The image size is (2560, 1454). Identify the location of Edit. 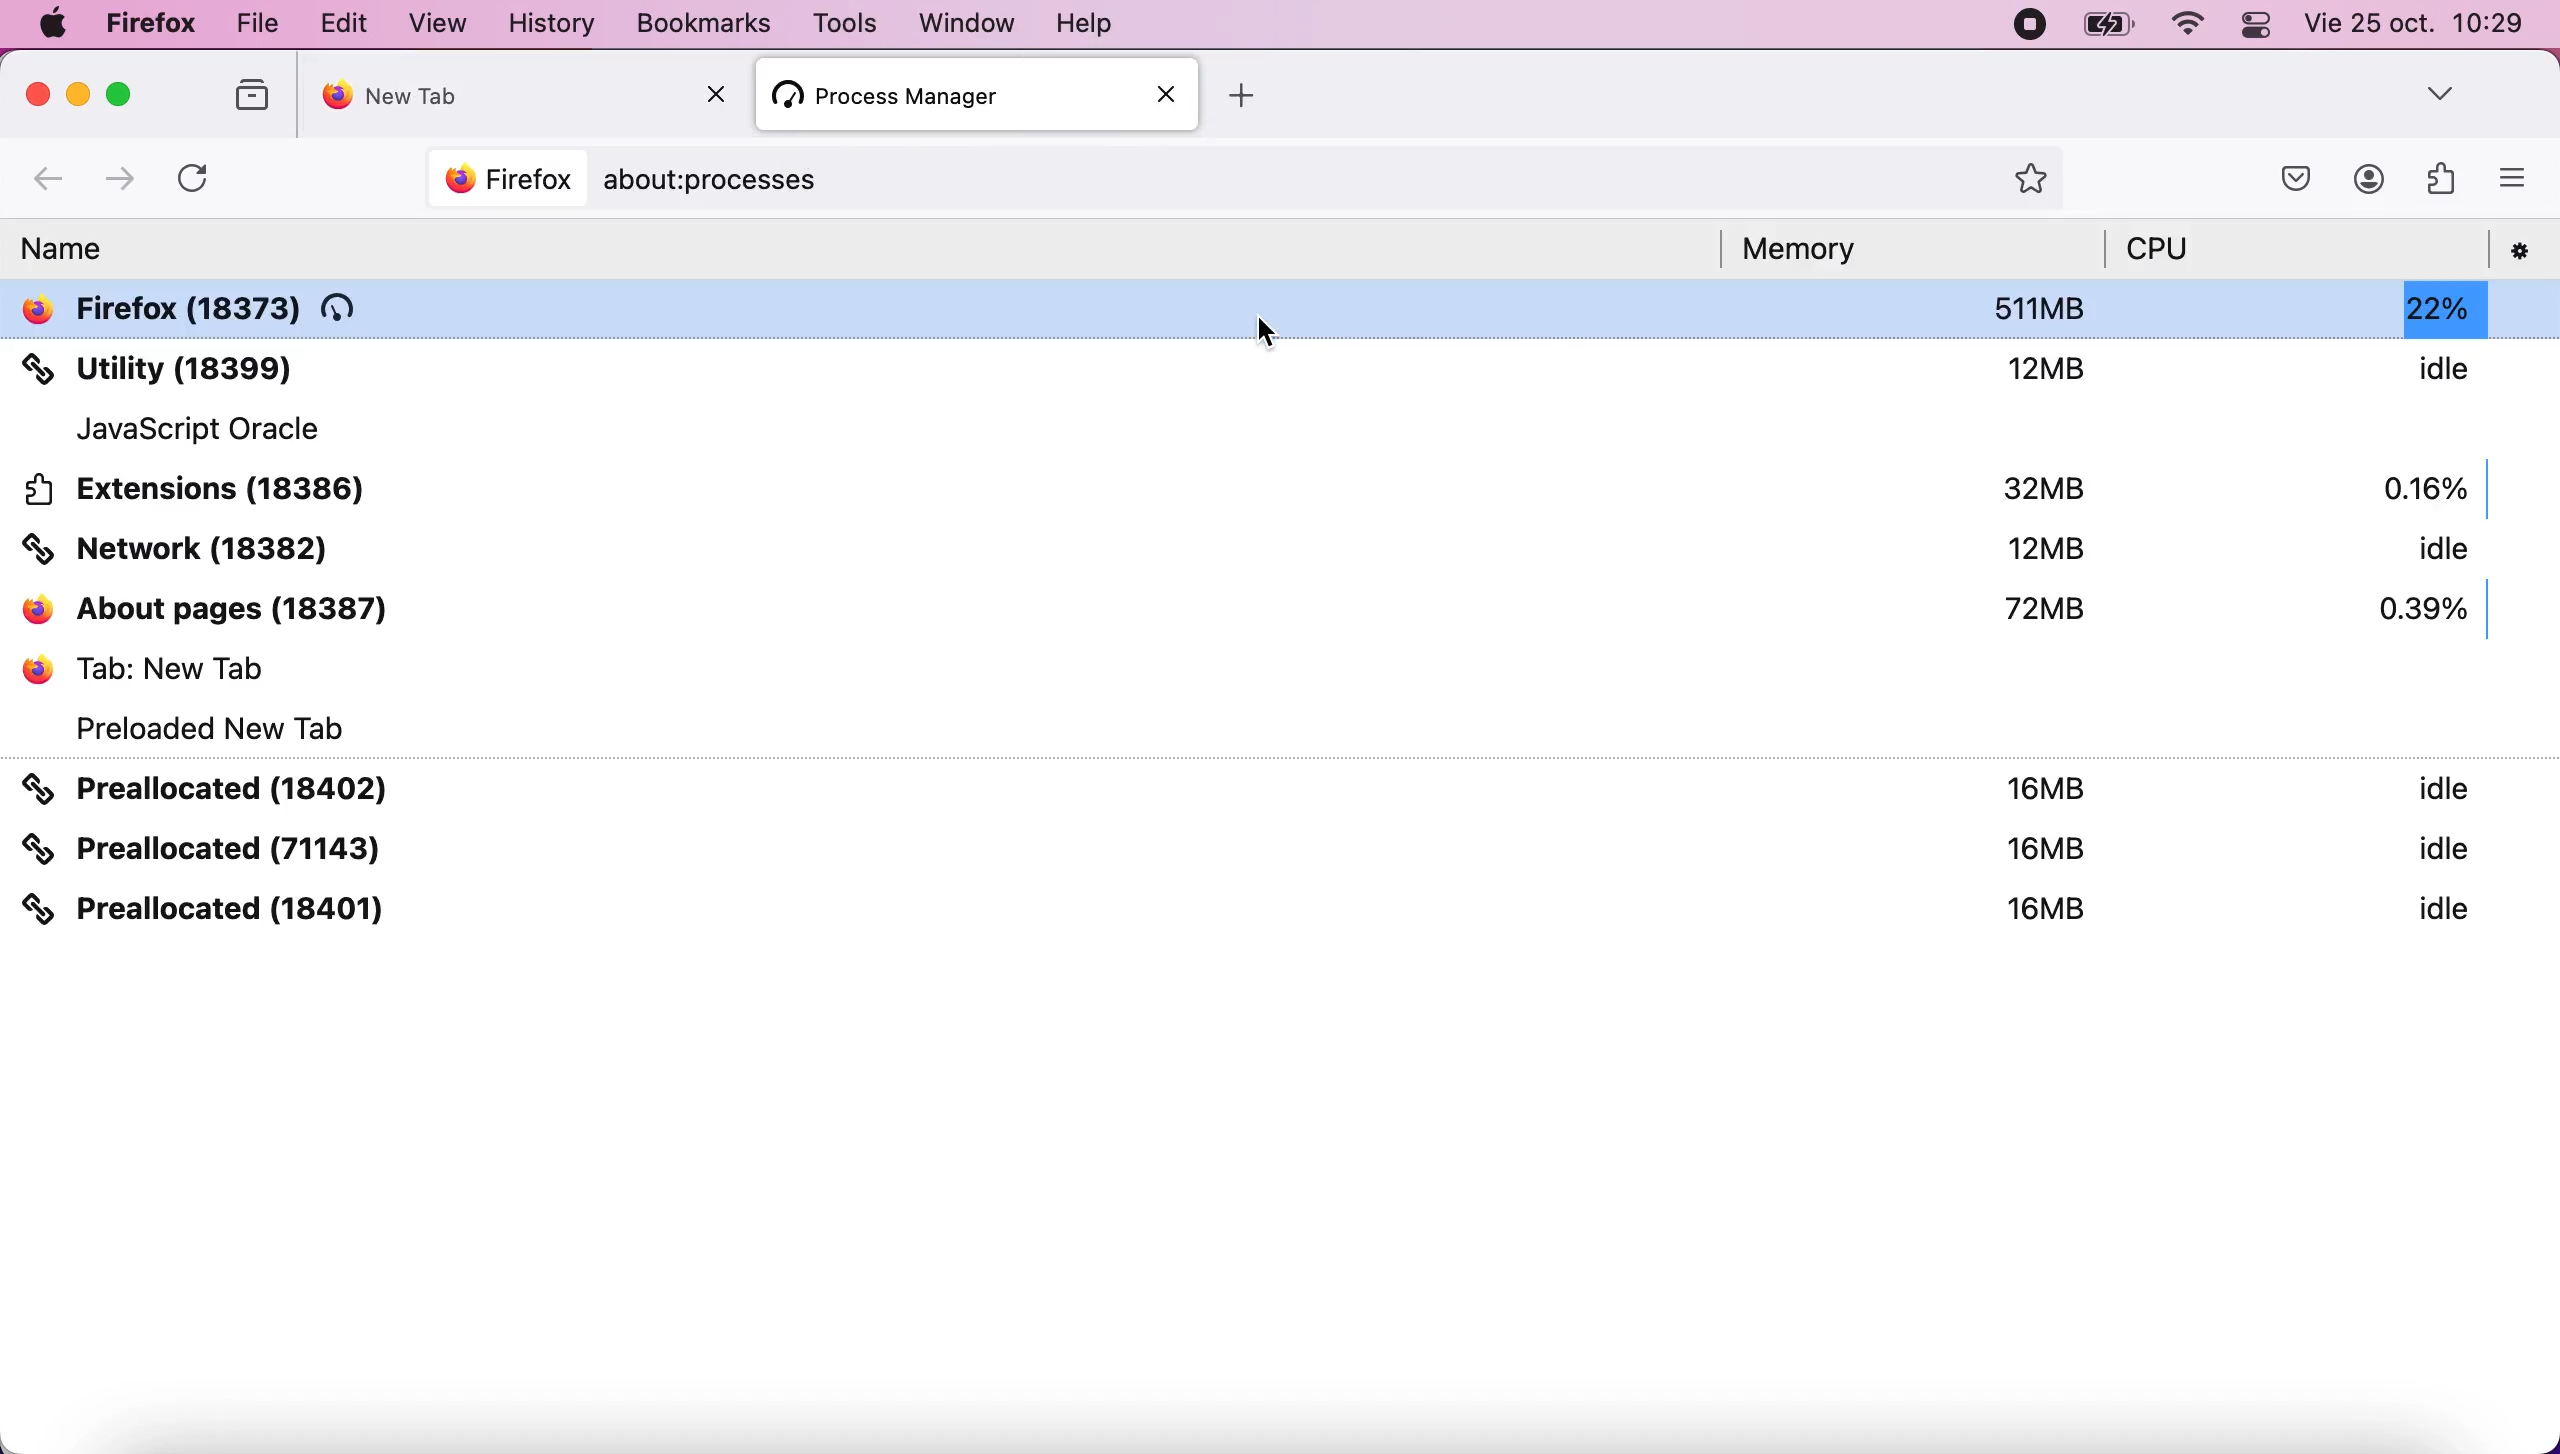
(345, 23).